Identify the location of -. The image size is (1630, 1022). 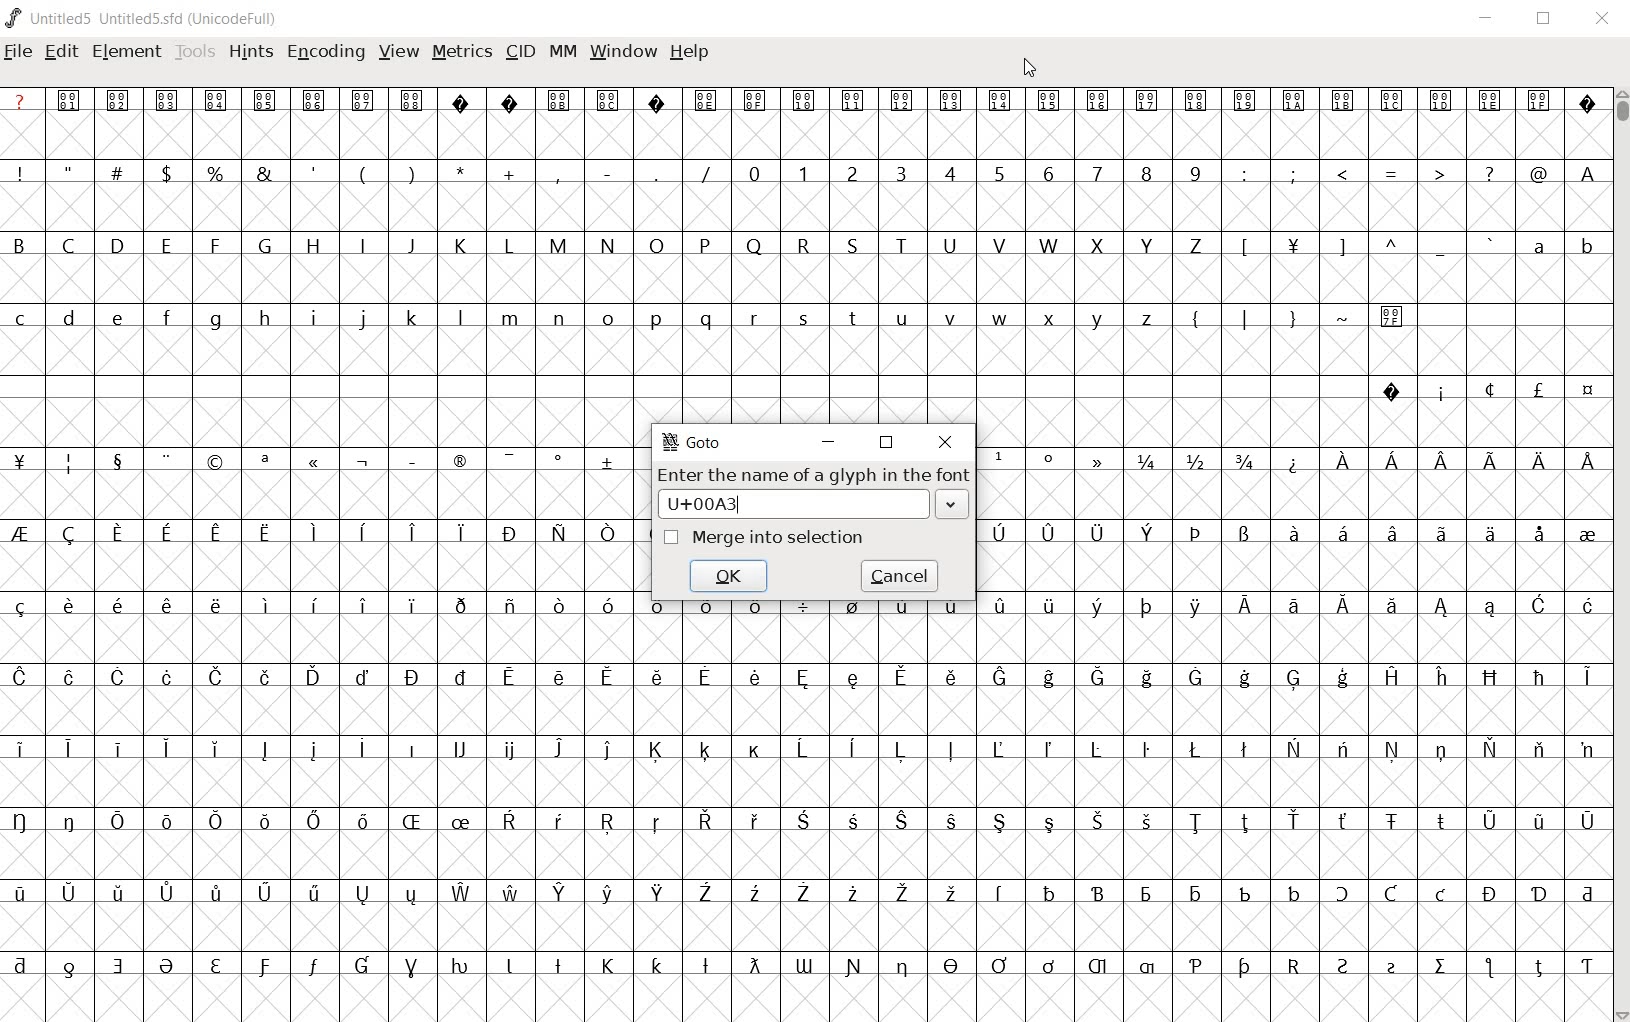
(607, 172).